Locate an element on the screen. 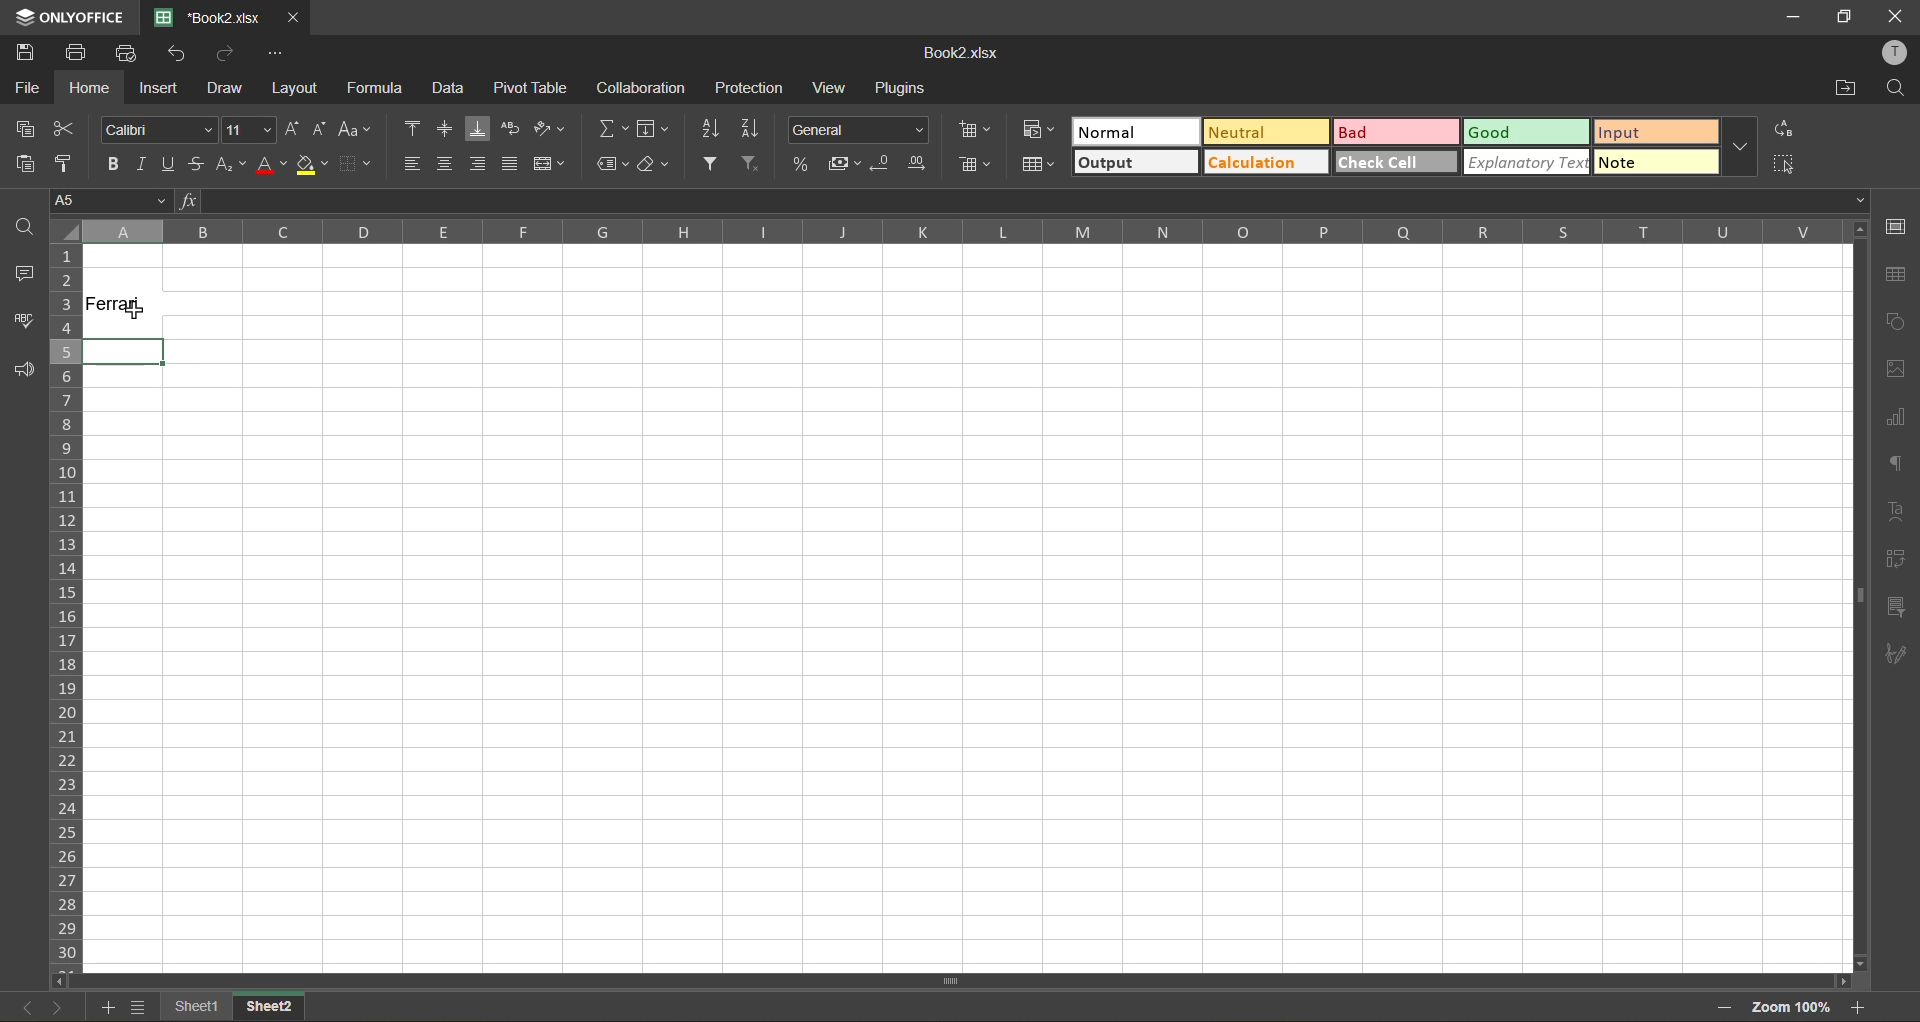  clear is located at coordinates (656, 164).